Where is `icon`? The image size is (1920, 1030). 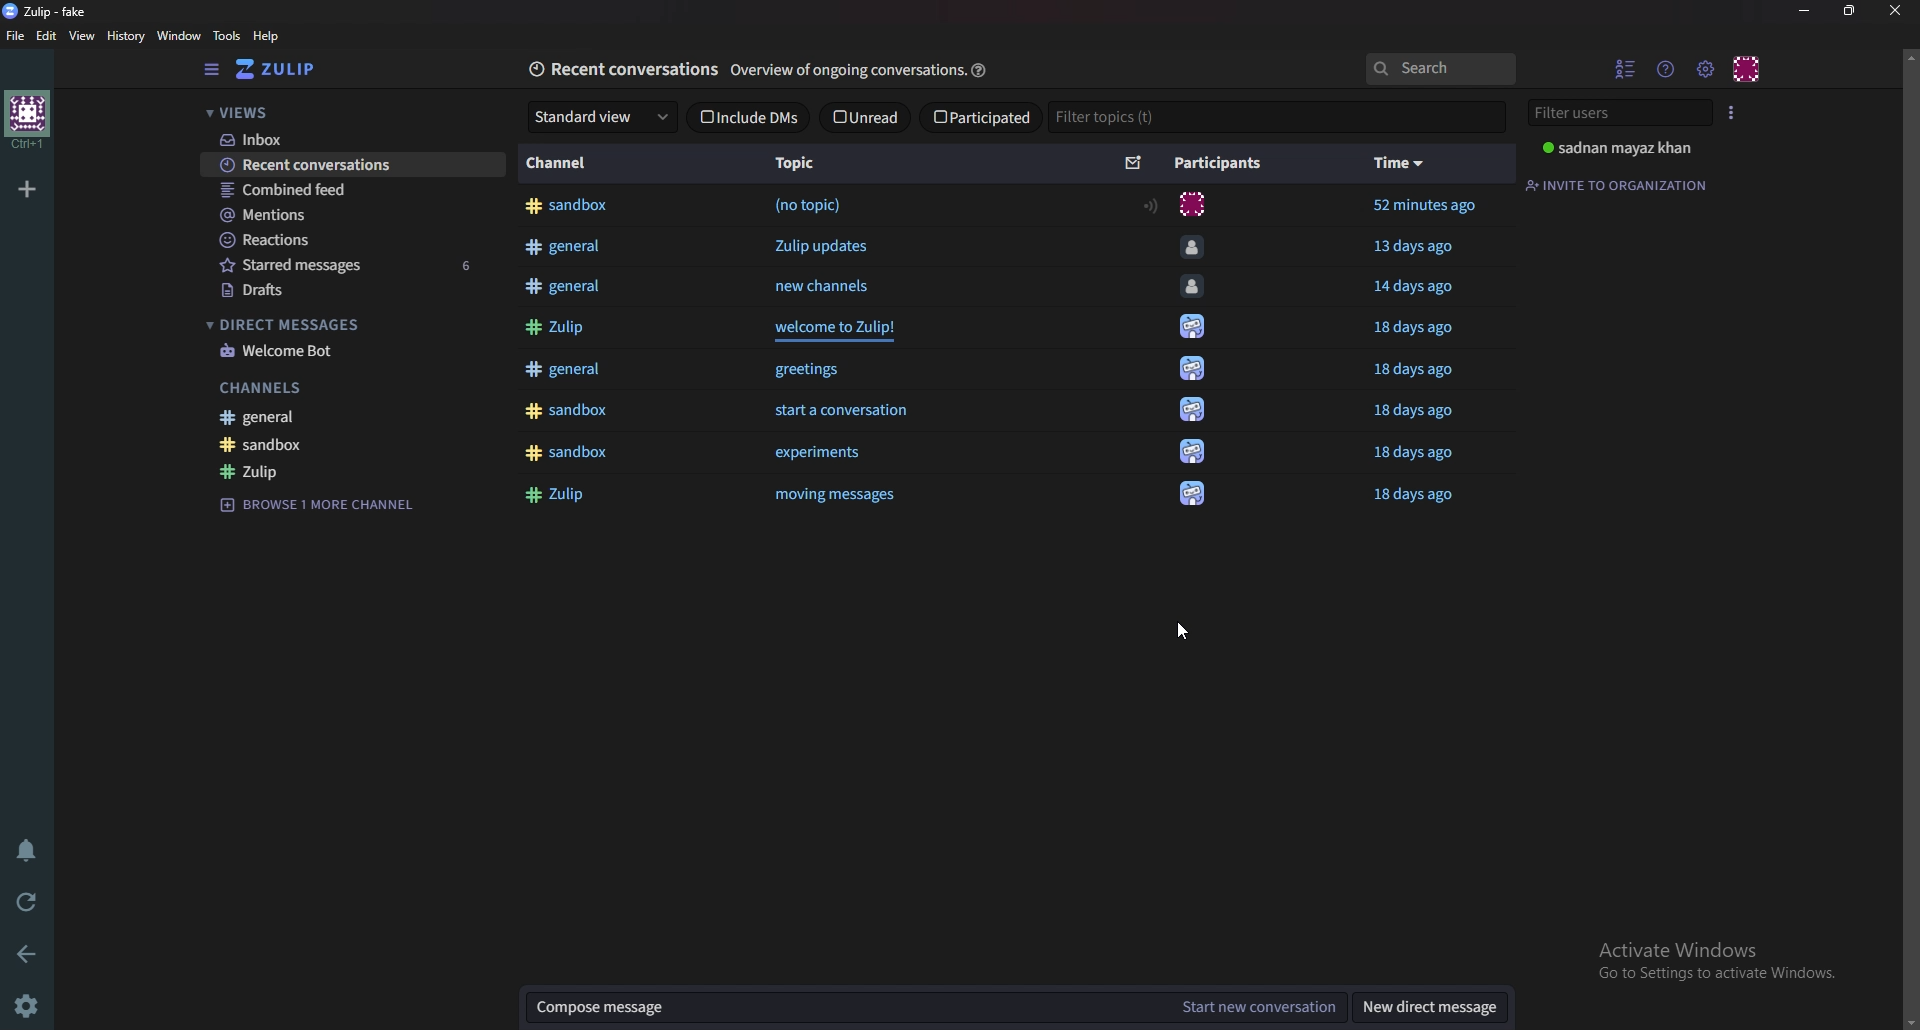
icon is located at coordinates (1192, 202).